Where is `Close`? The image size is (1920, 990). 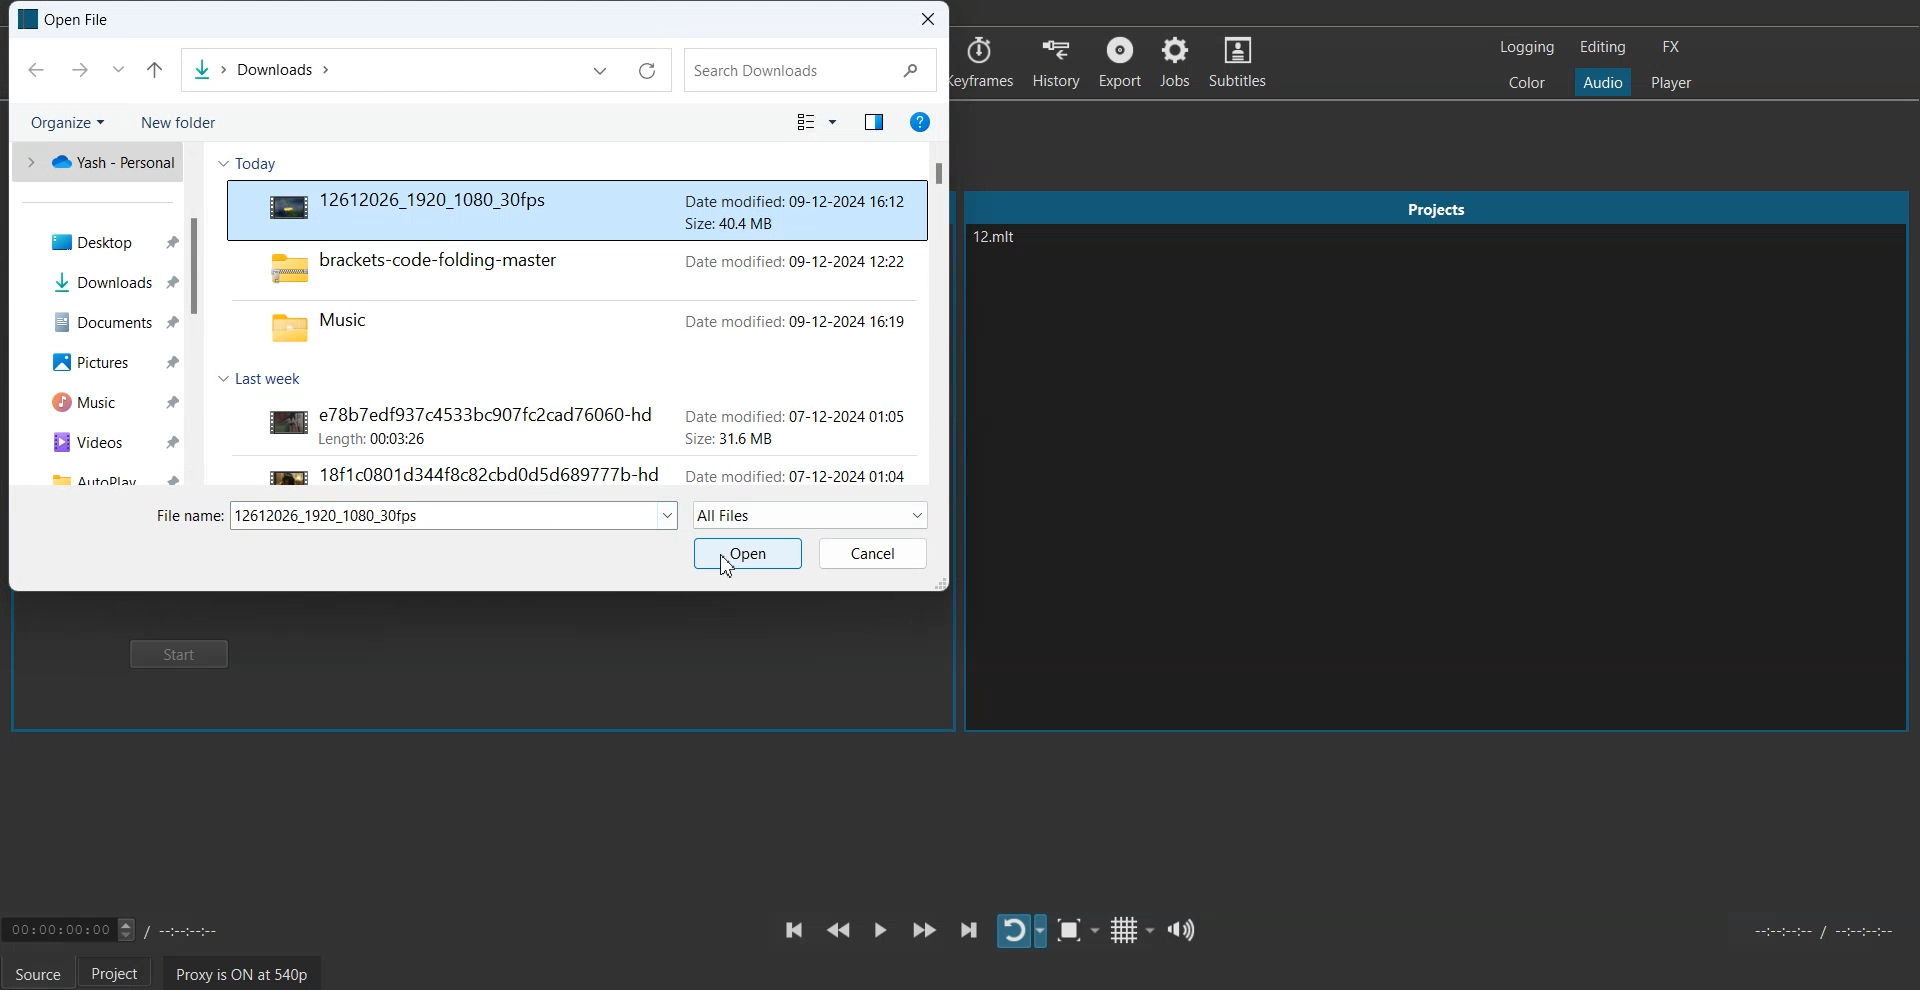
Close is located at coordinates (930, 20).